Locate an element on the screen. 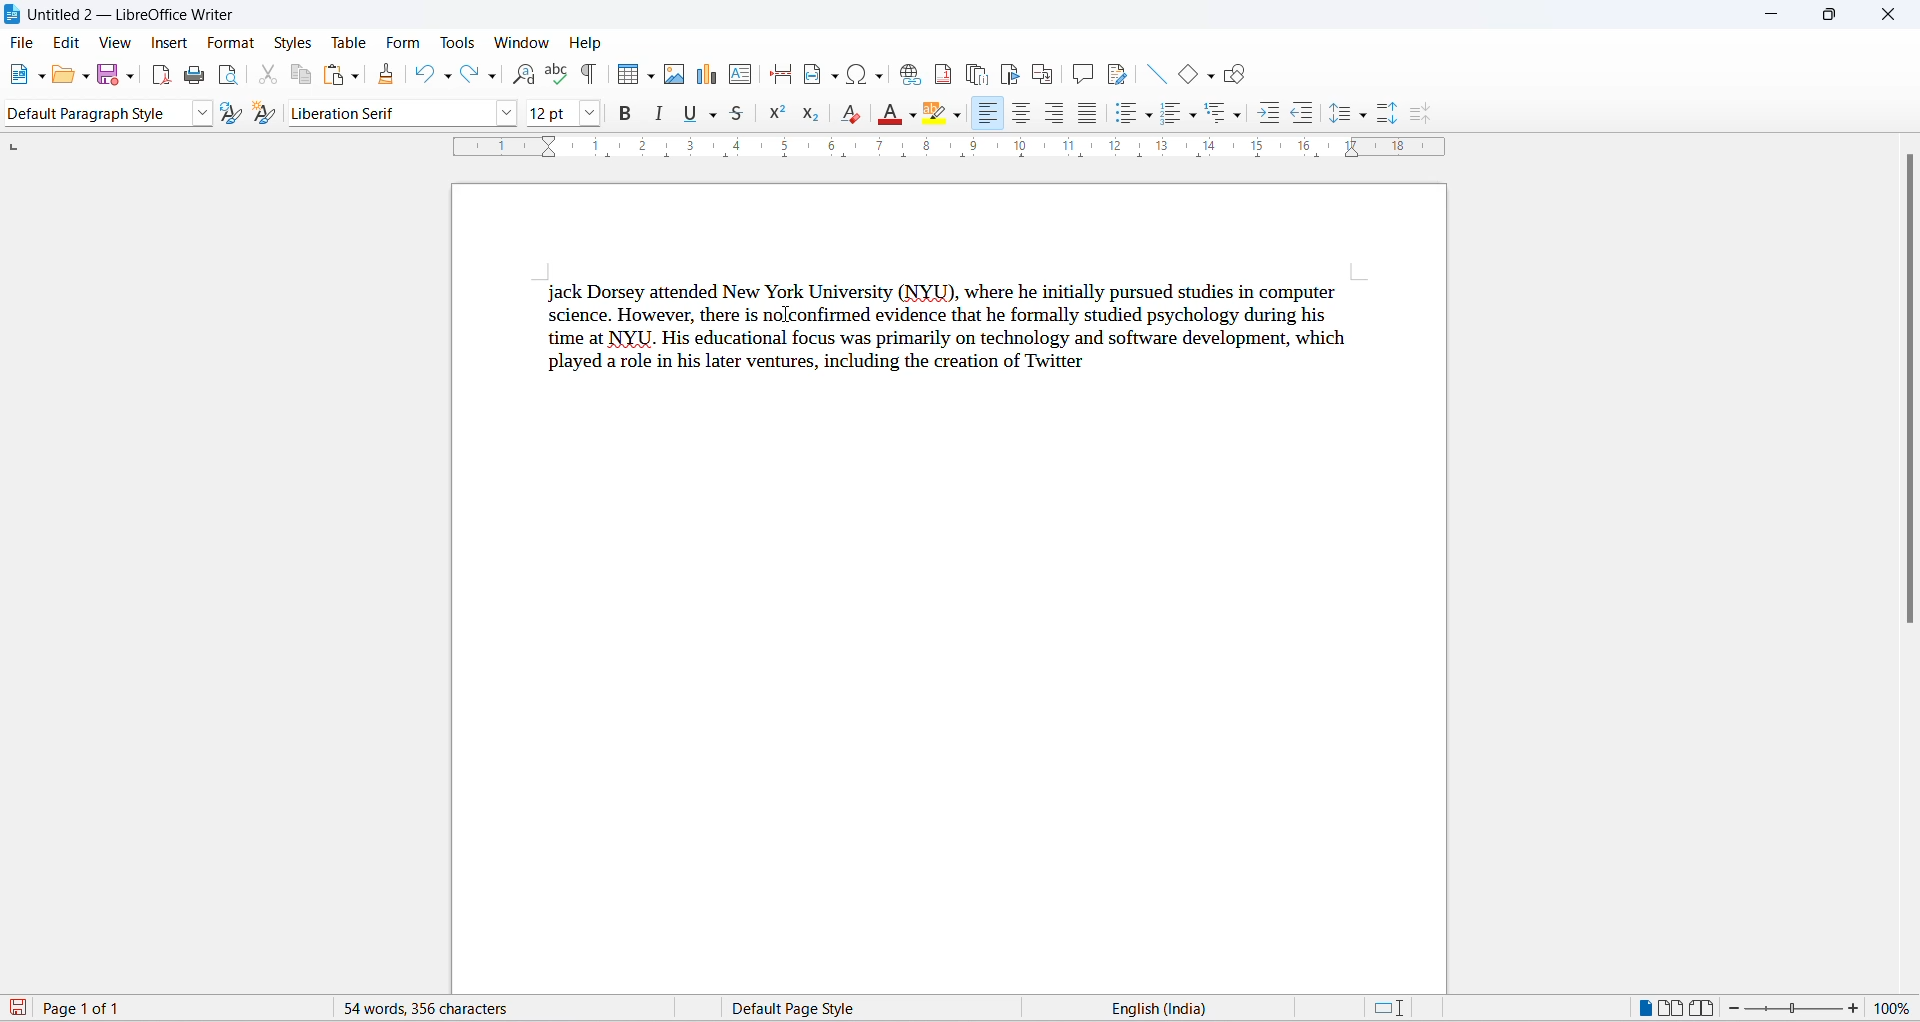  character highlighting color is located at coordinates (958, 117).